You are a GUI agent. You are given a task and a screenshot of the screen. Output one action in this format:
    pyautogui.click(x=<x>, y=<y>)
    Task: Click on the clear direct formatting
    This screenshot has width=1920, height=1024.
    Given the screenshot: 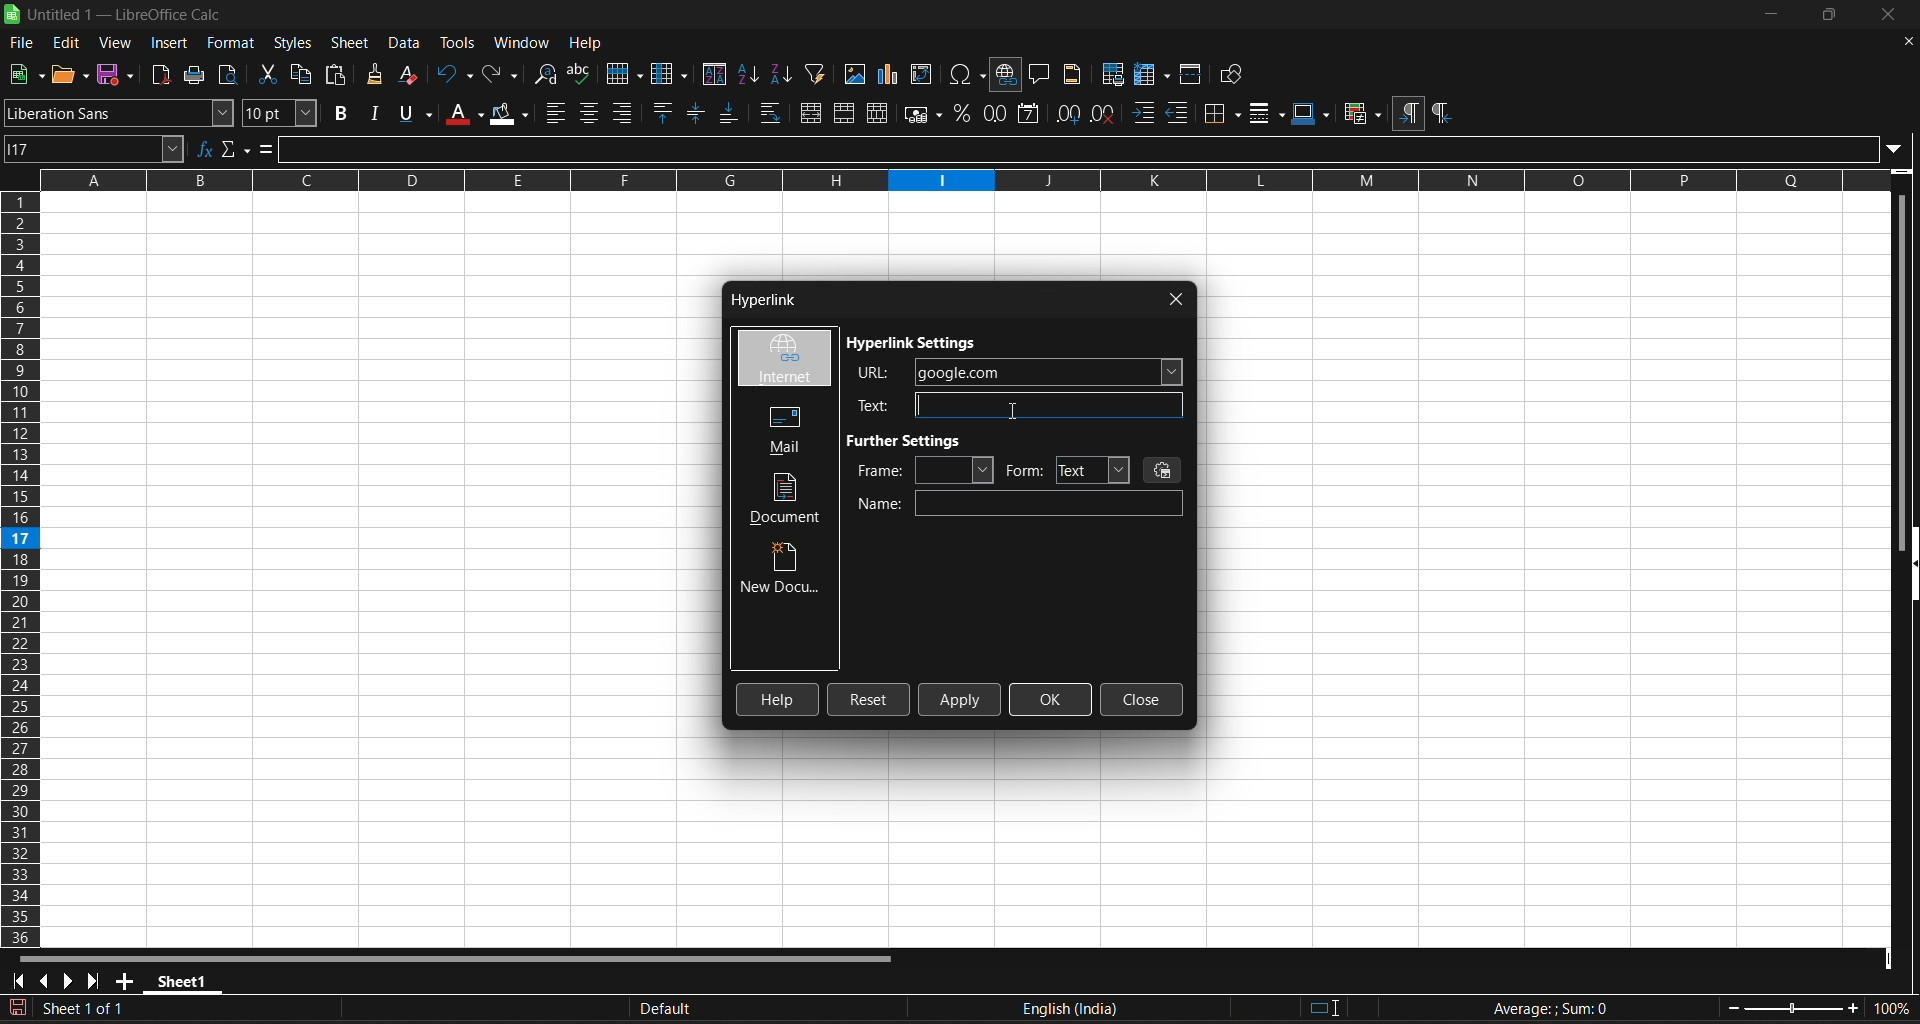 What is the action you would take?
    pyautogui.click(x=411, y=76)
    